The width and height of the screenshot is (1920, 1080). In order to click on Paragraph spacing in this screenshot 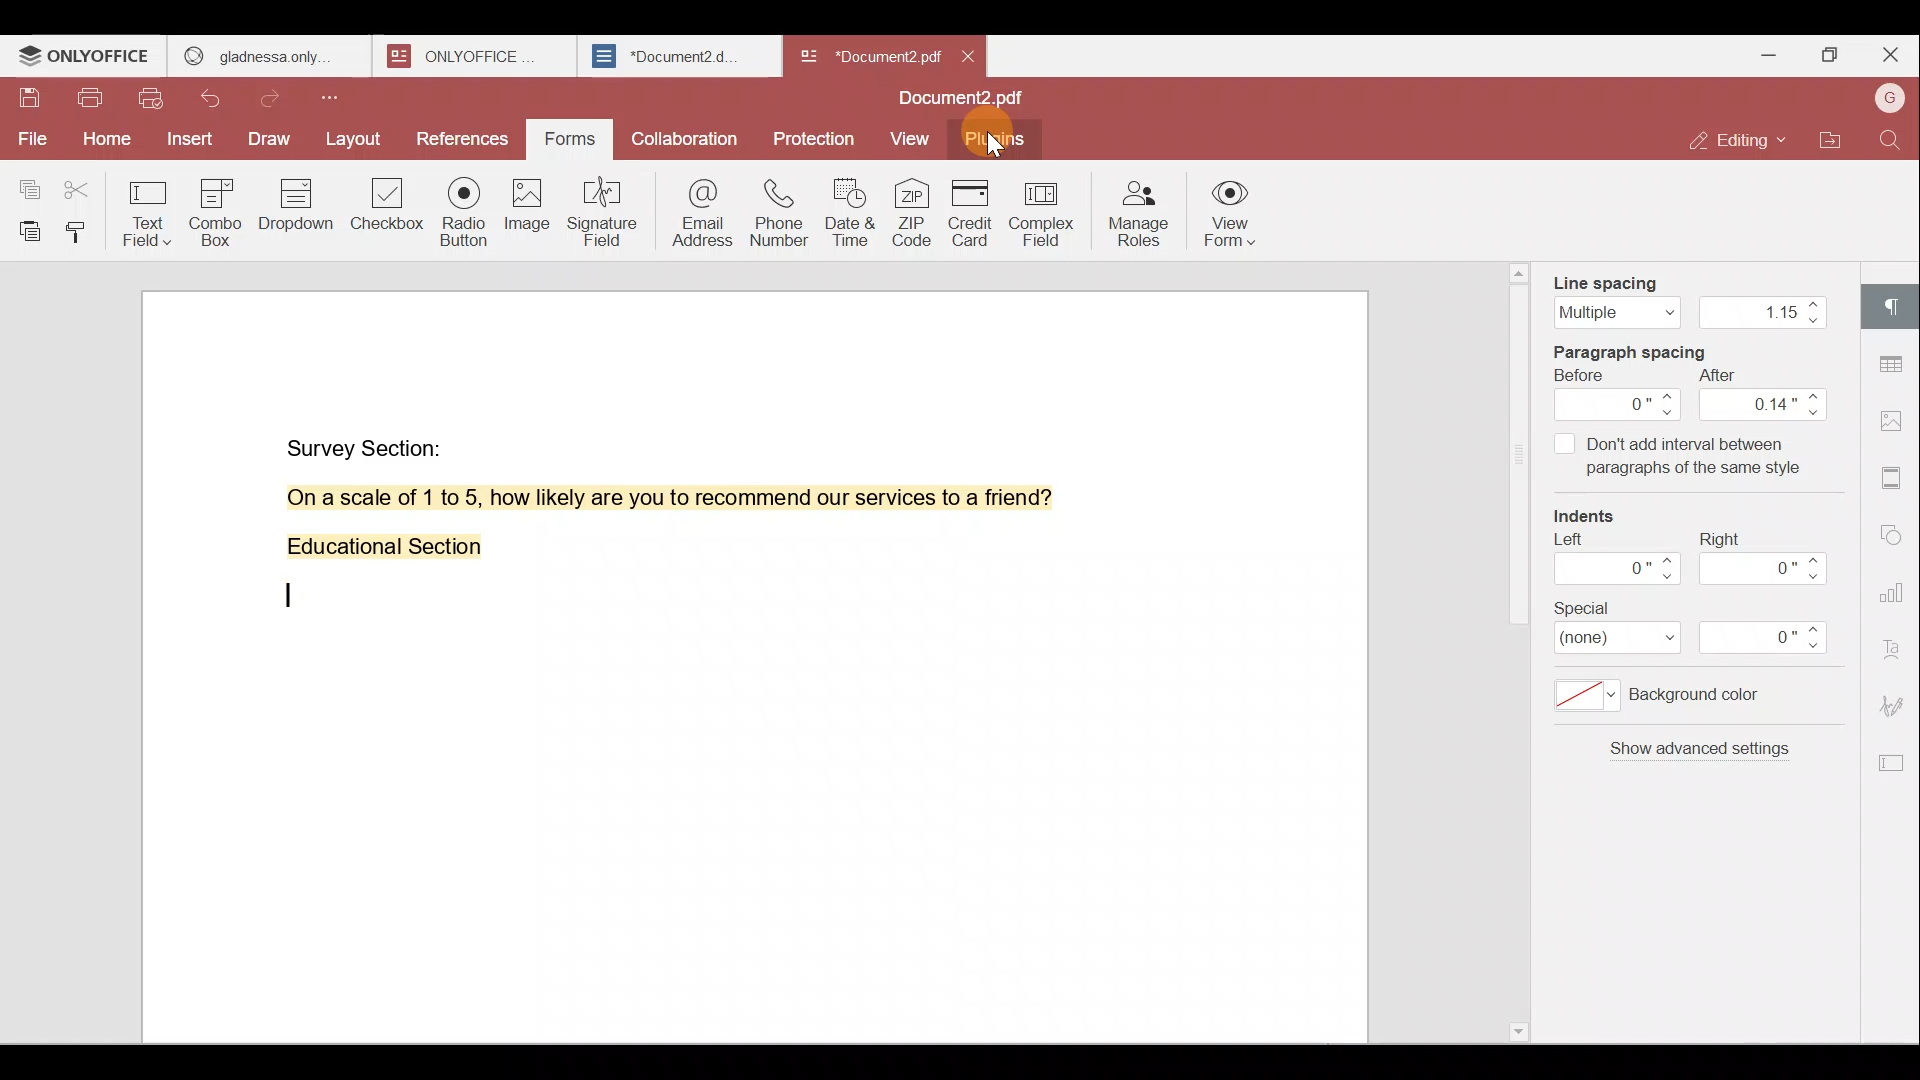, I will do `click(1649, 349)`.